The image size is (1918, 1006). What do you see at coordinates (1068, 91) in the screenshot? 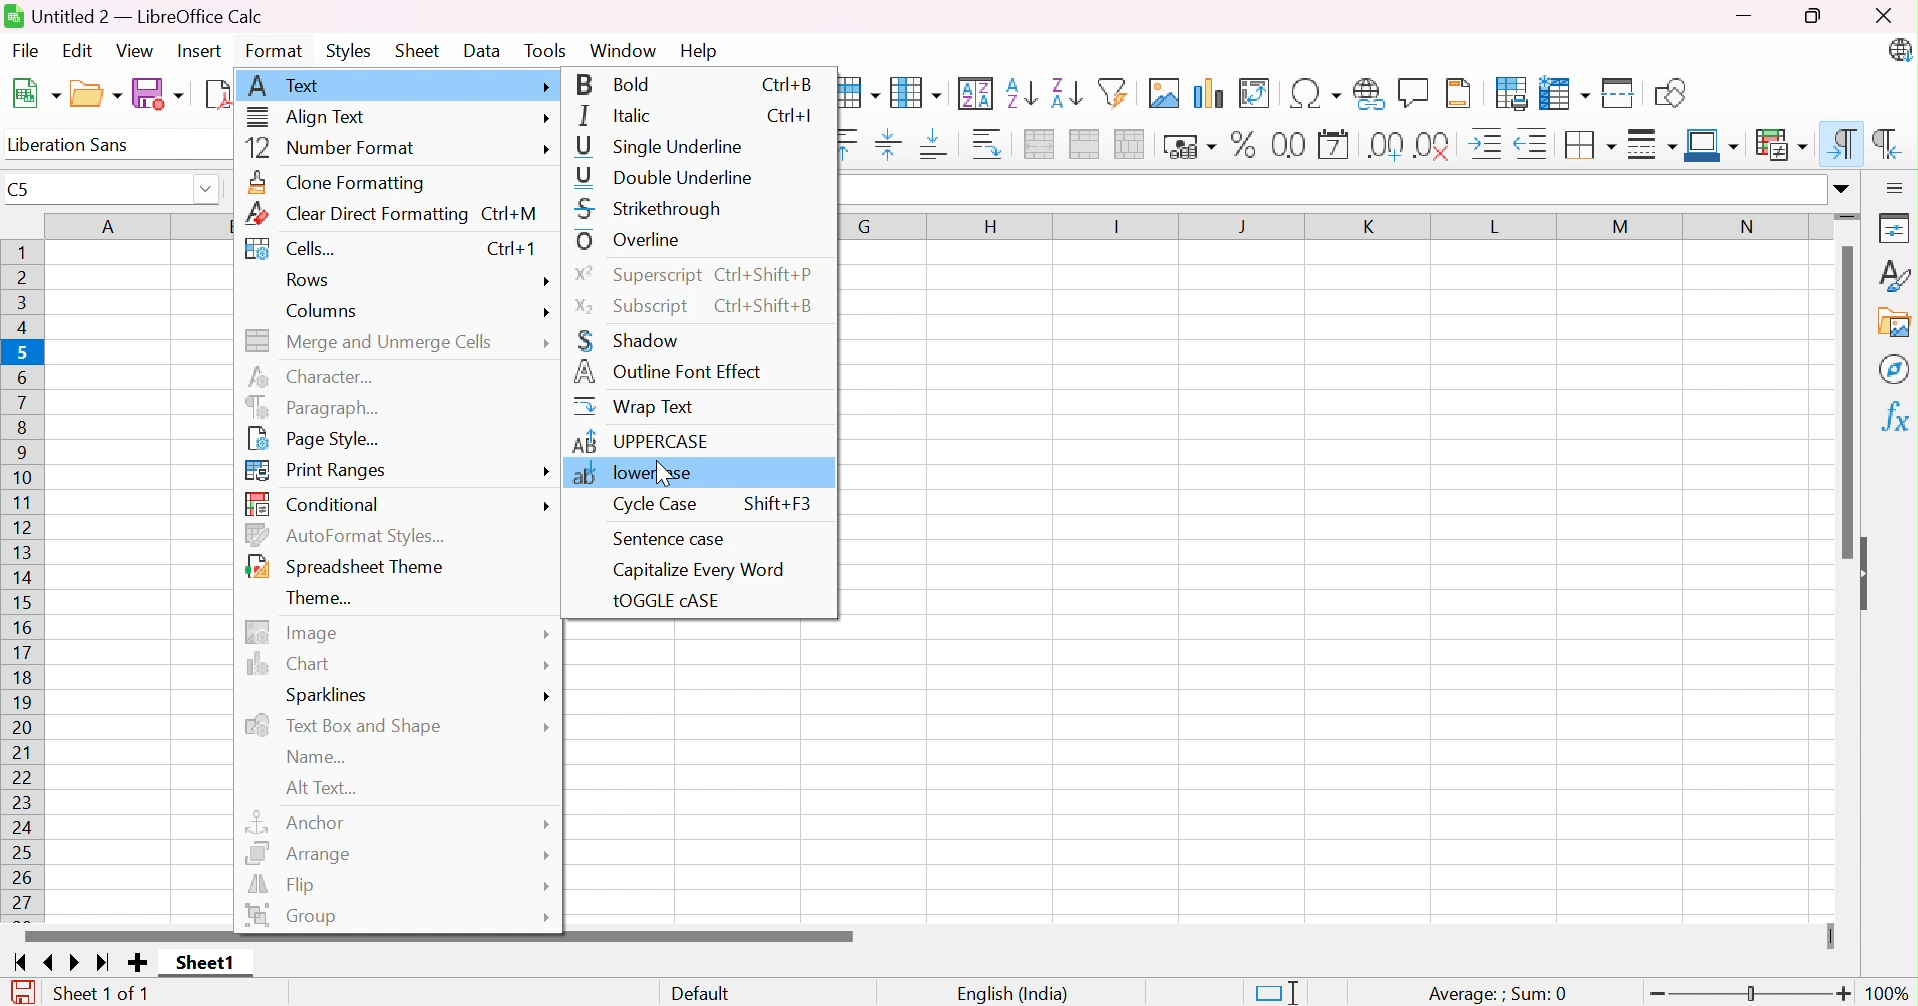
I see `Sort Descending` at bounding box center [1068, 91].